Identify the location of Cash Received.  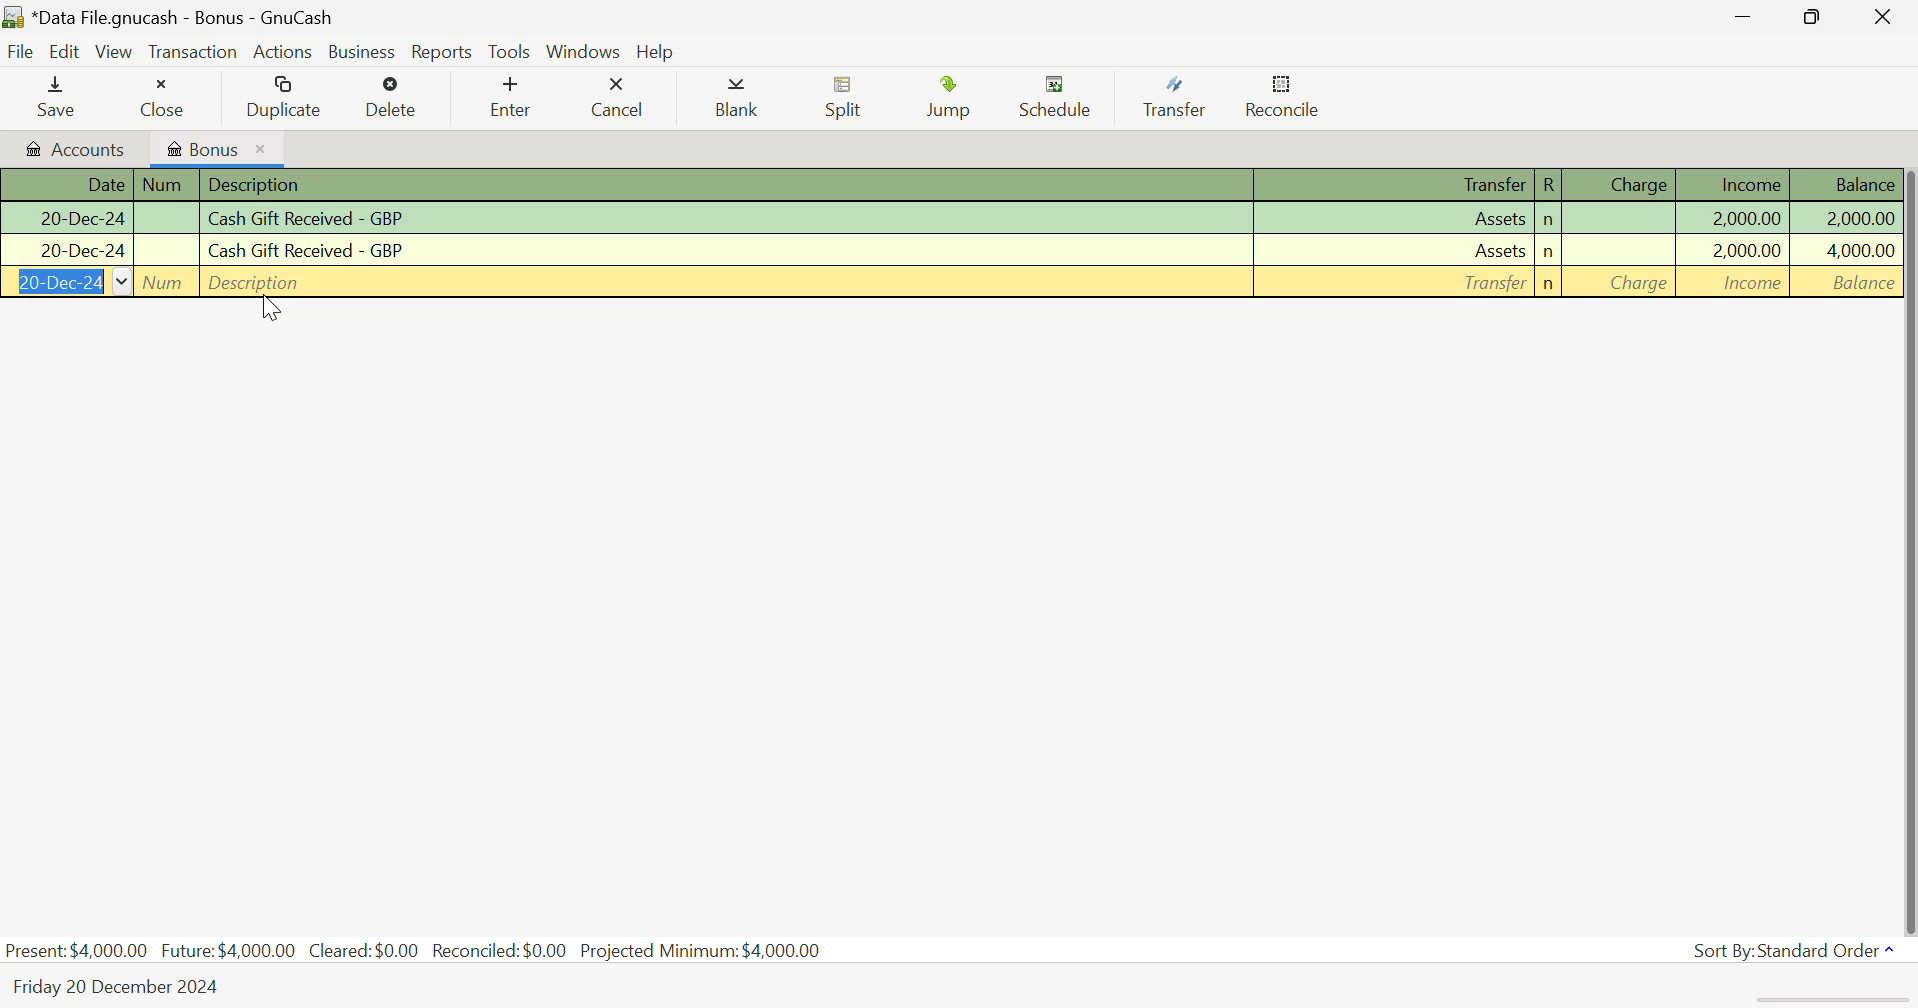
(728, 219).